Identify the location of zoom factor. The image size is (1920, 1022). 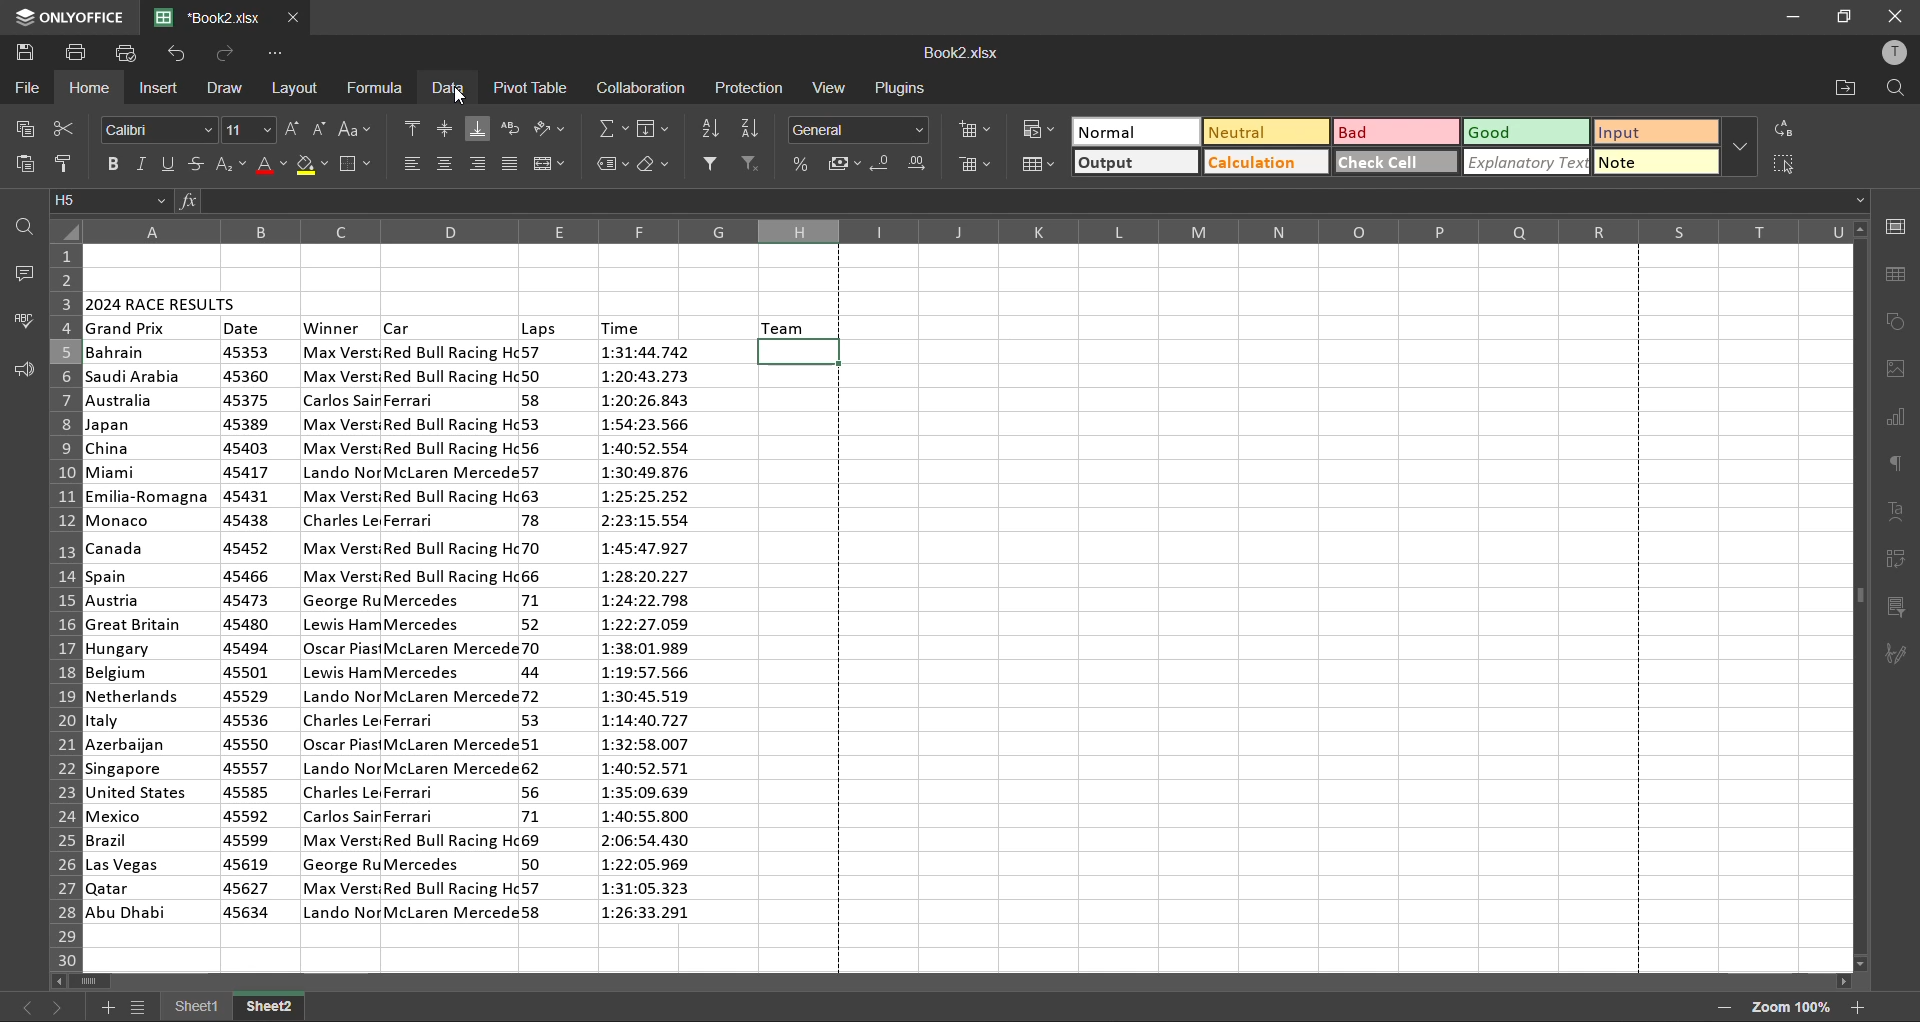
(1788, 1009).